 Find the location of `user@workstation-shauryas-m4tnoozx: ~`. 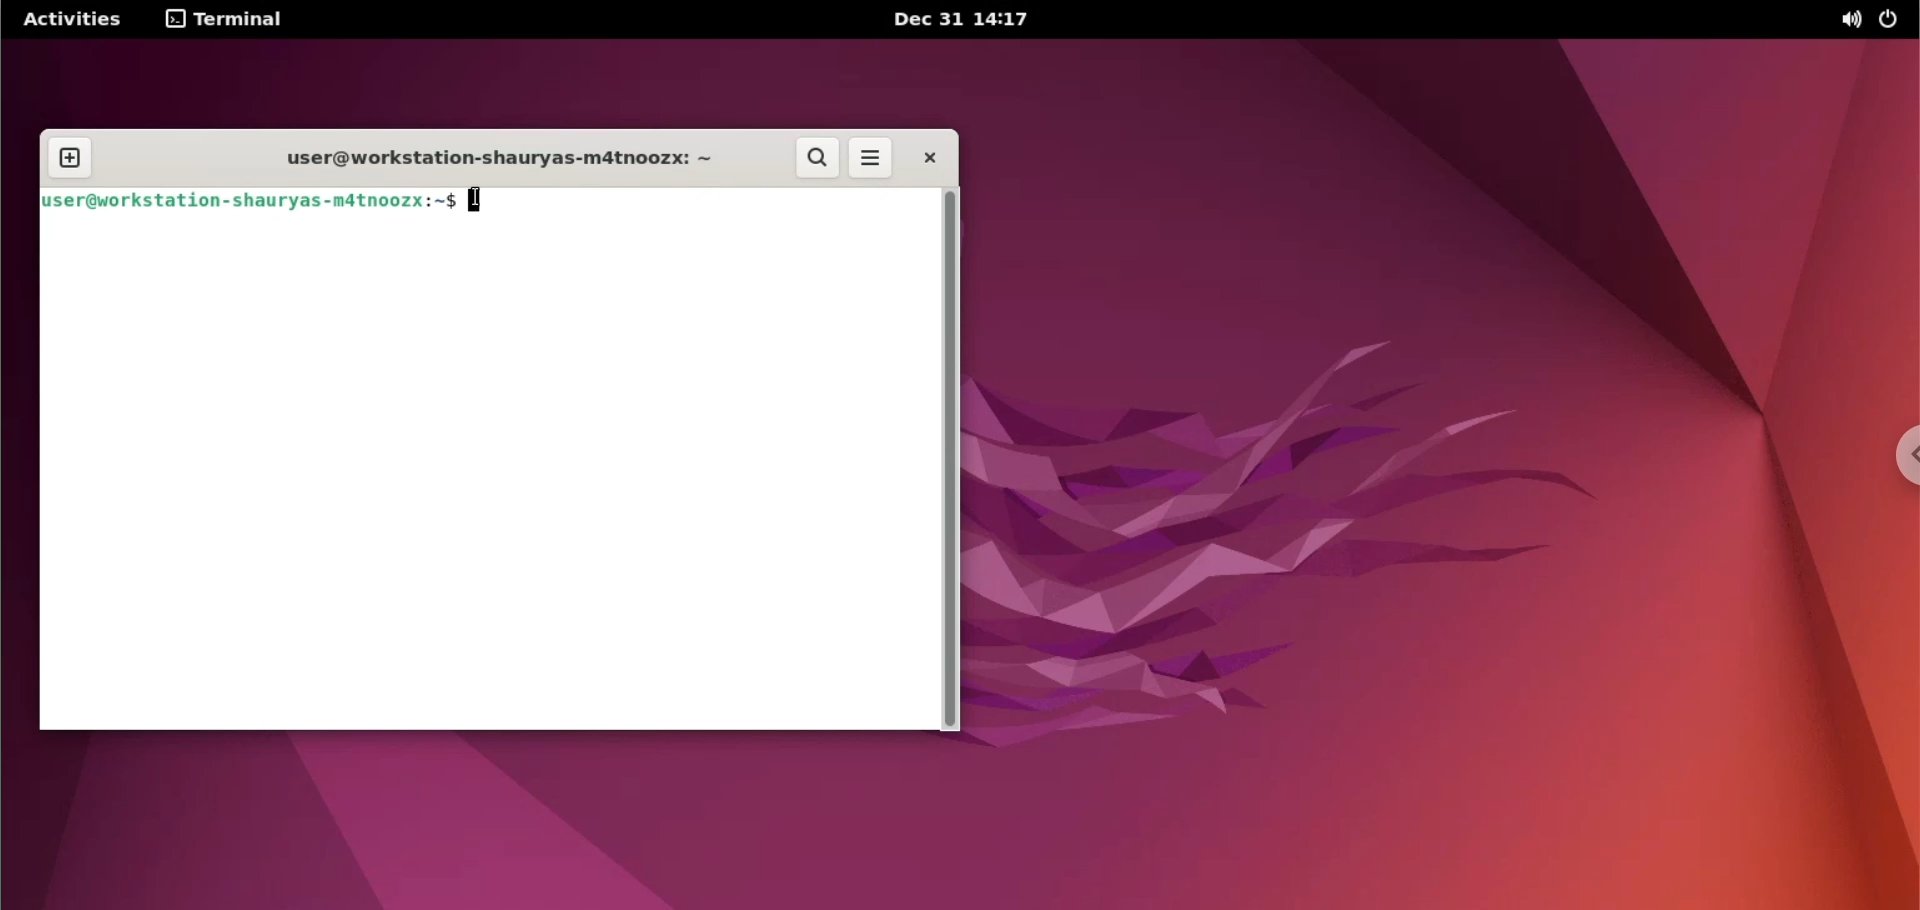

user@workstation-shauryas-m4tnoozx: ~ is located at coordinates (510, 157).